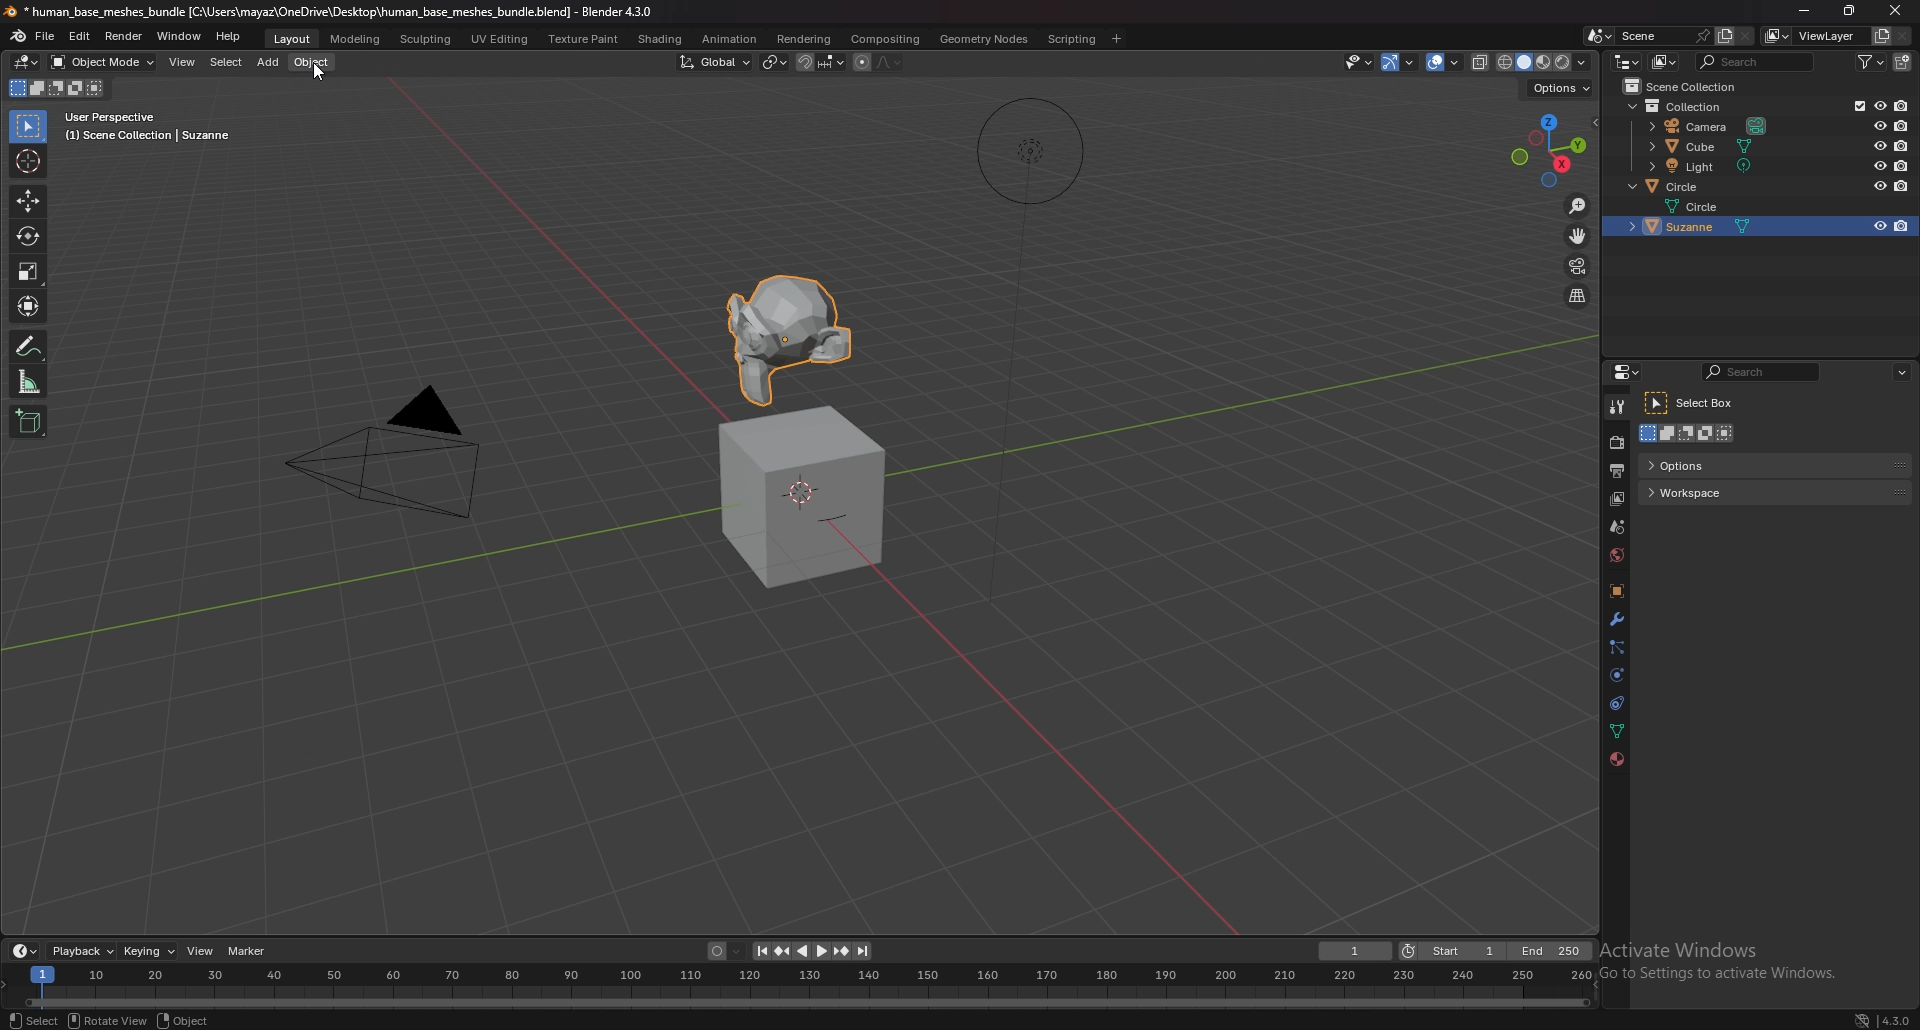 The image size is (1920, 1030). I want to click on camera, so click(1709, 126).